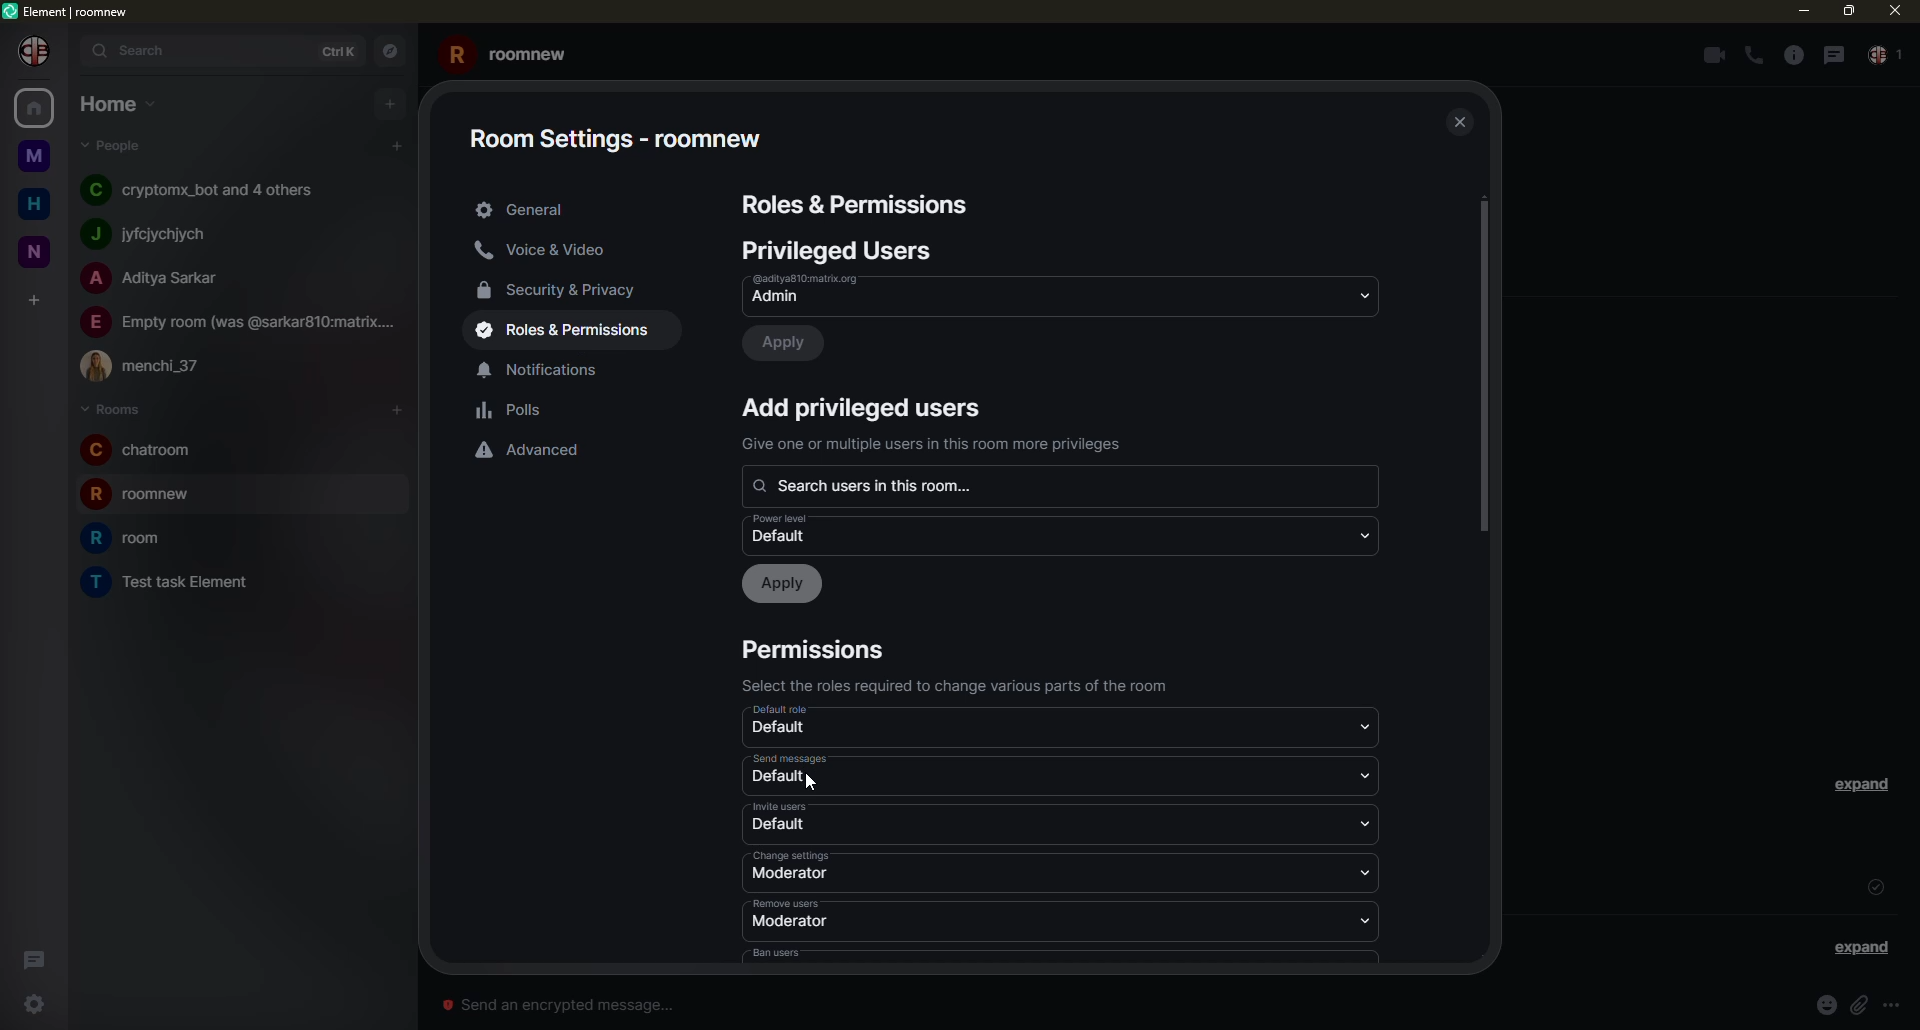 This screenshot has width=1920, height=1030. Describe the element at coordinates (789, 758) in the screenshot. I see `send message` at that location.